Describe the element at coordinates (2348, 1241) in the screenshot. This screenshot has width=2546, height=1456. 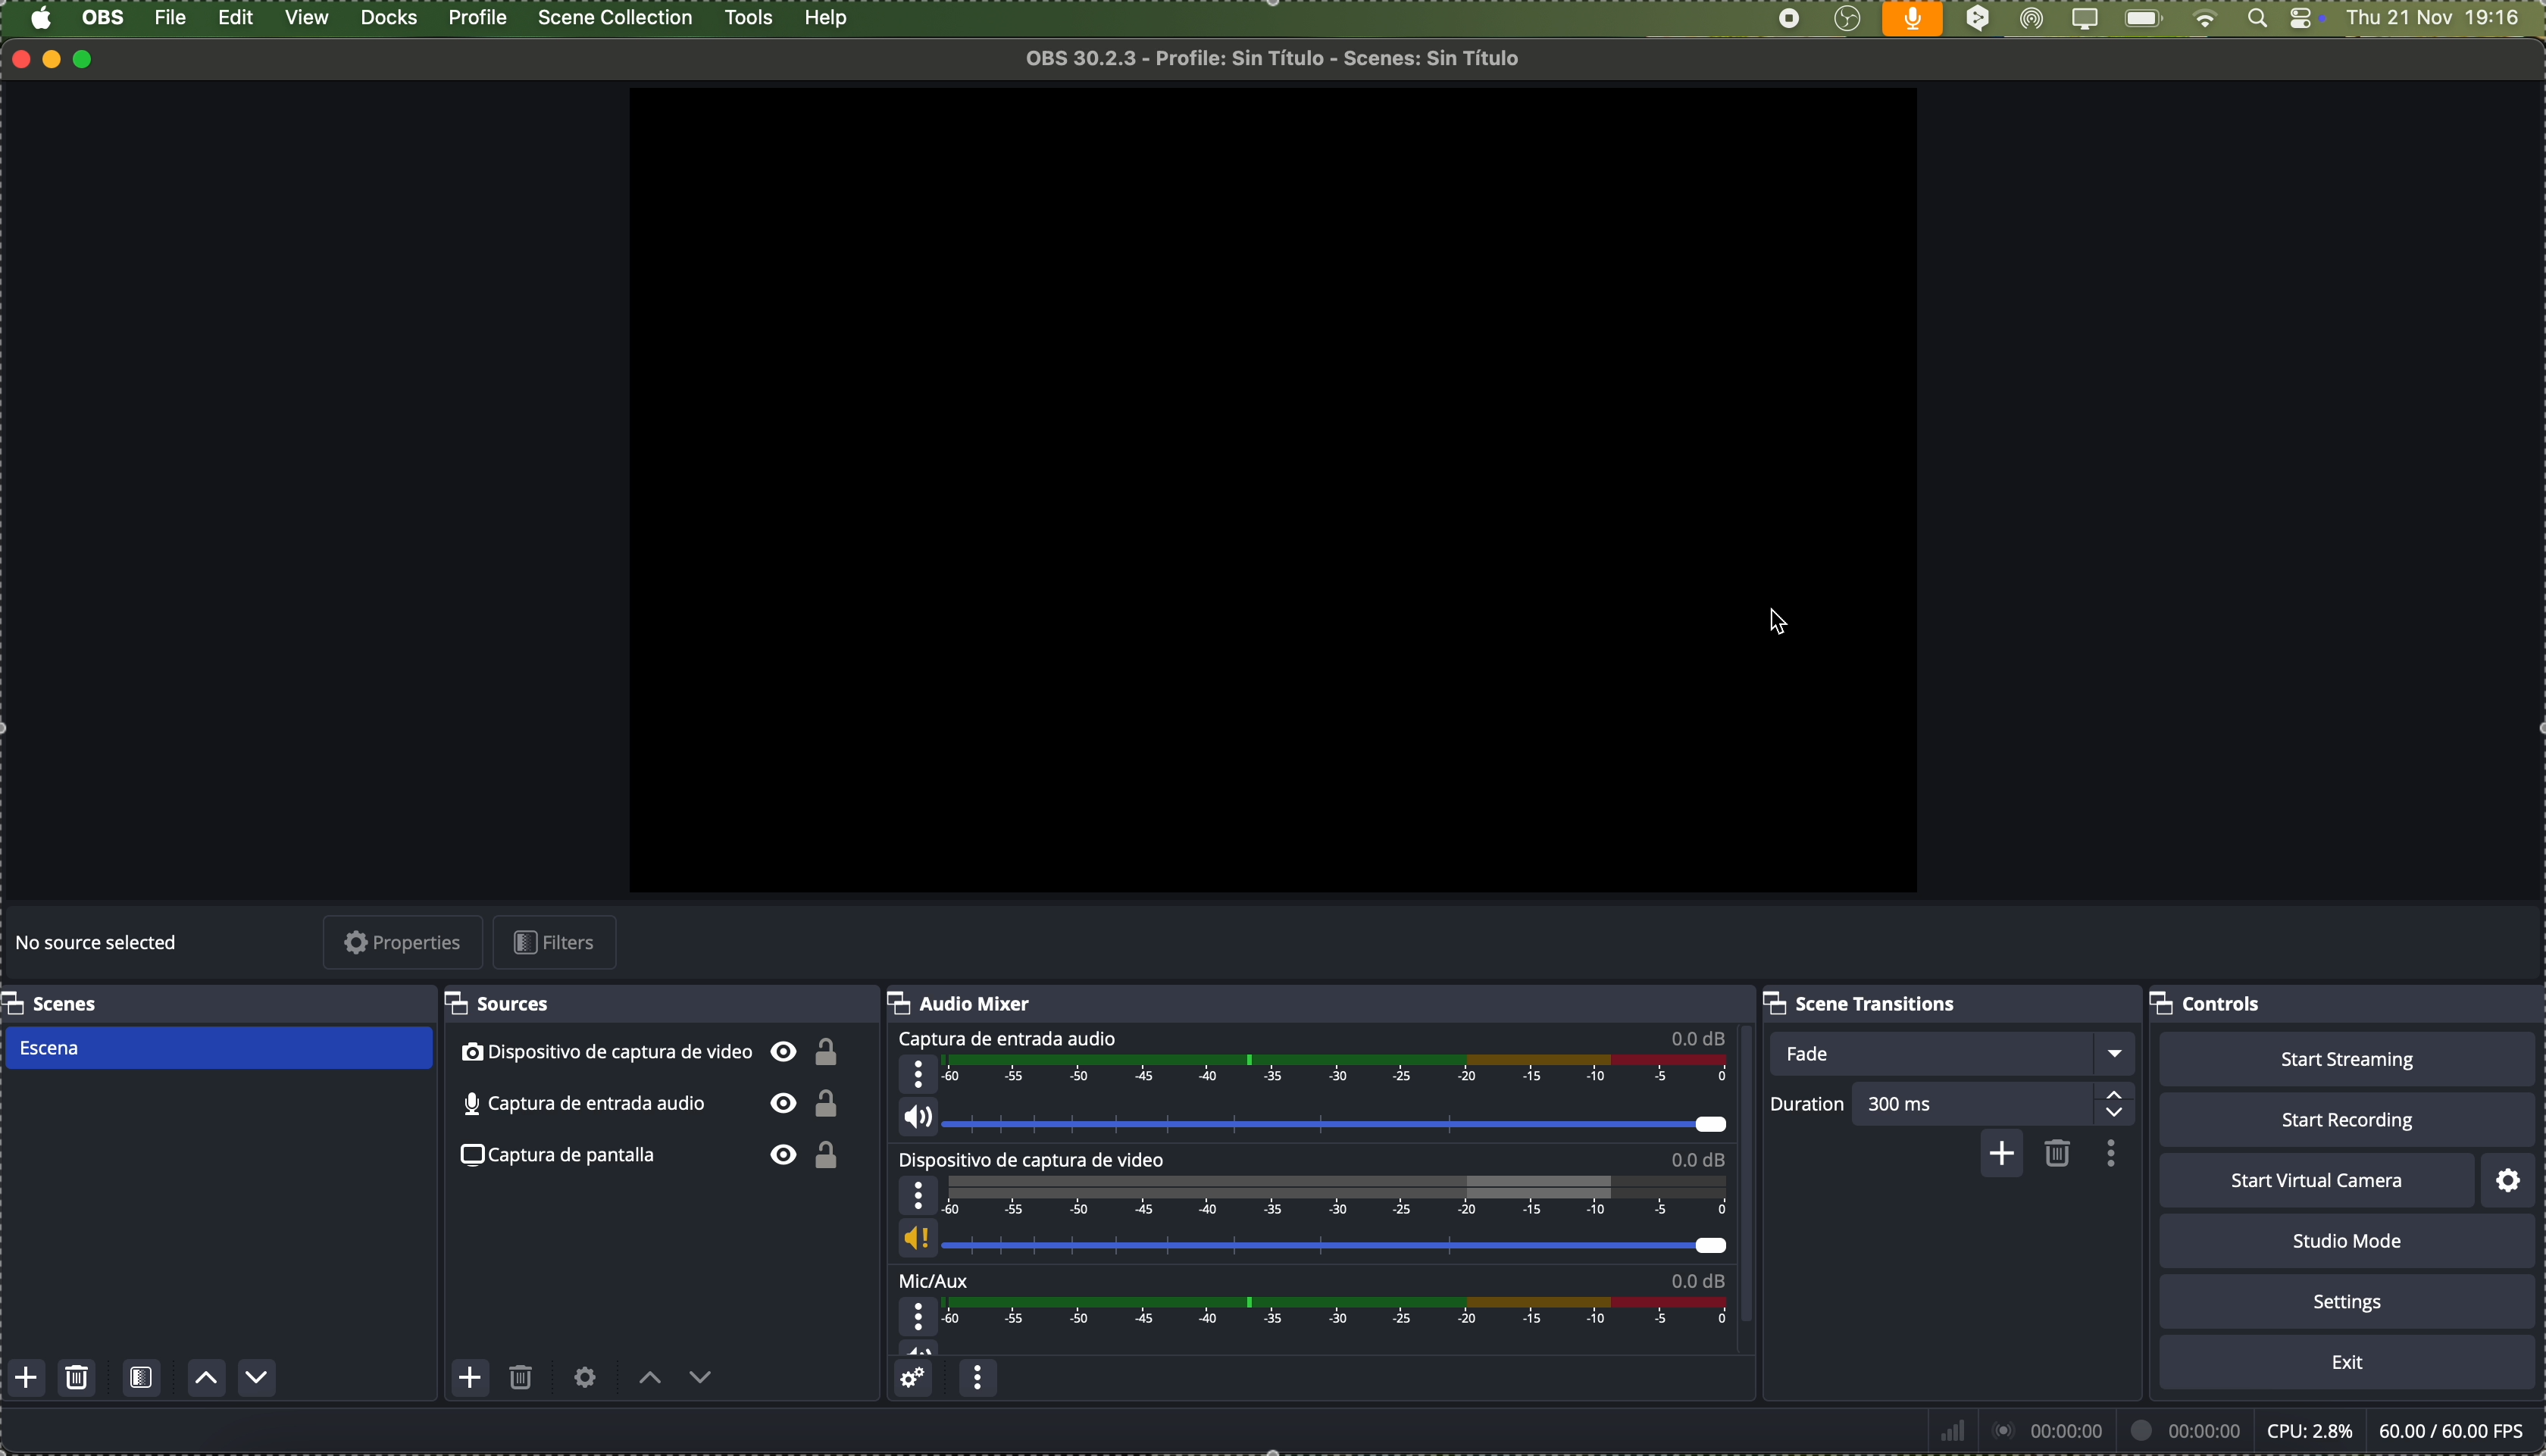
I see `studio mode` at that location.